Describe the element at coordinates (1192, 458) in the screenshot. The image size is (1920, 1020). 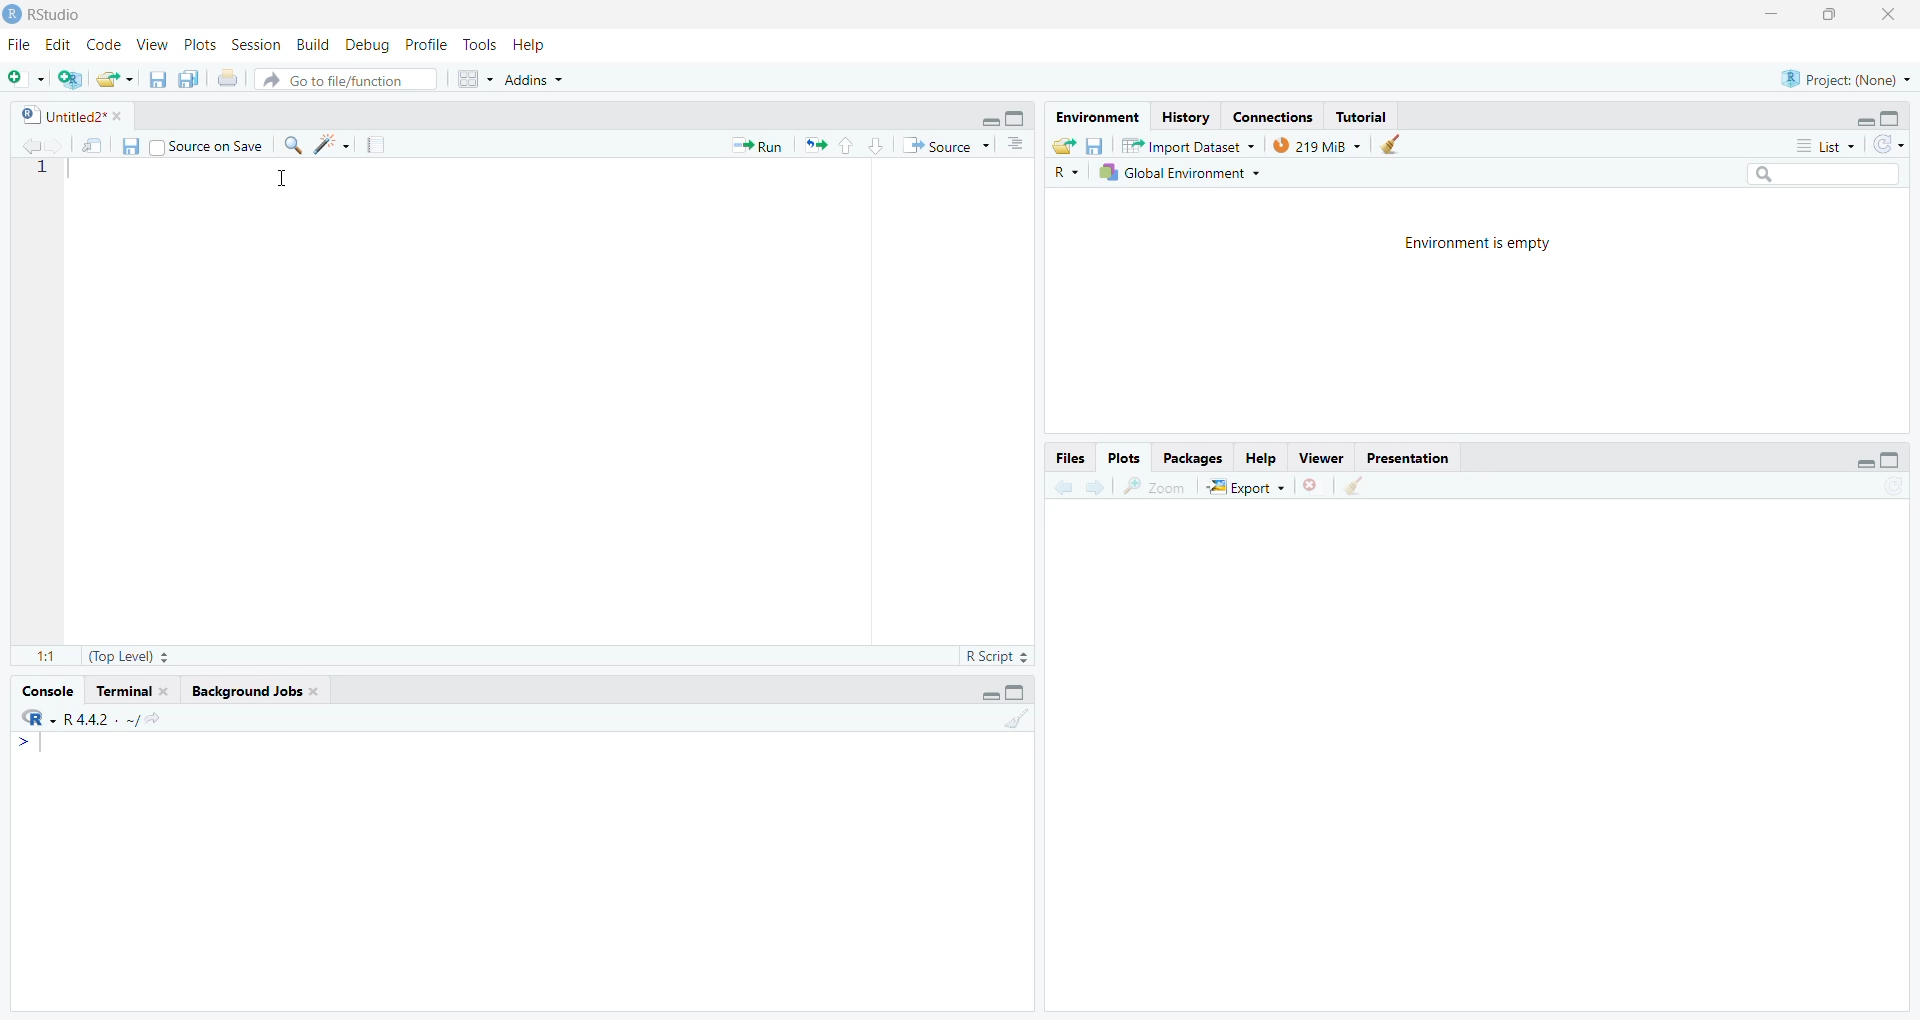
I see `Packages` at that location.